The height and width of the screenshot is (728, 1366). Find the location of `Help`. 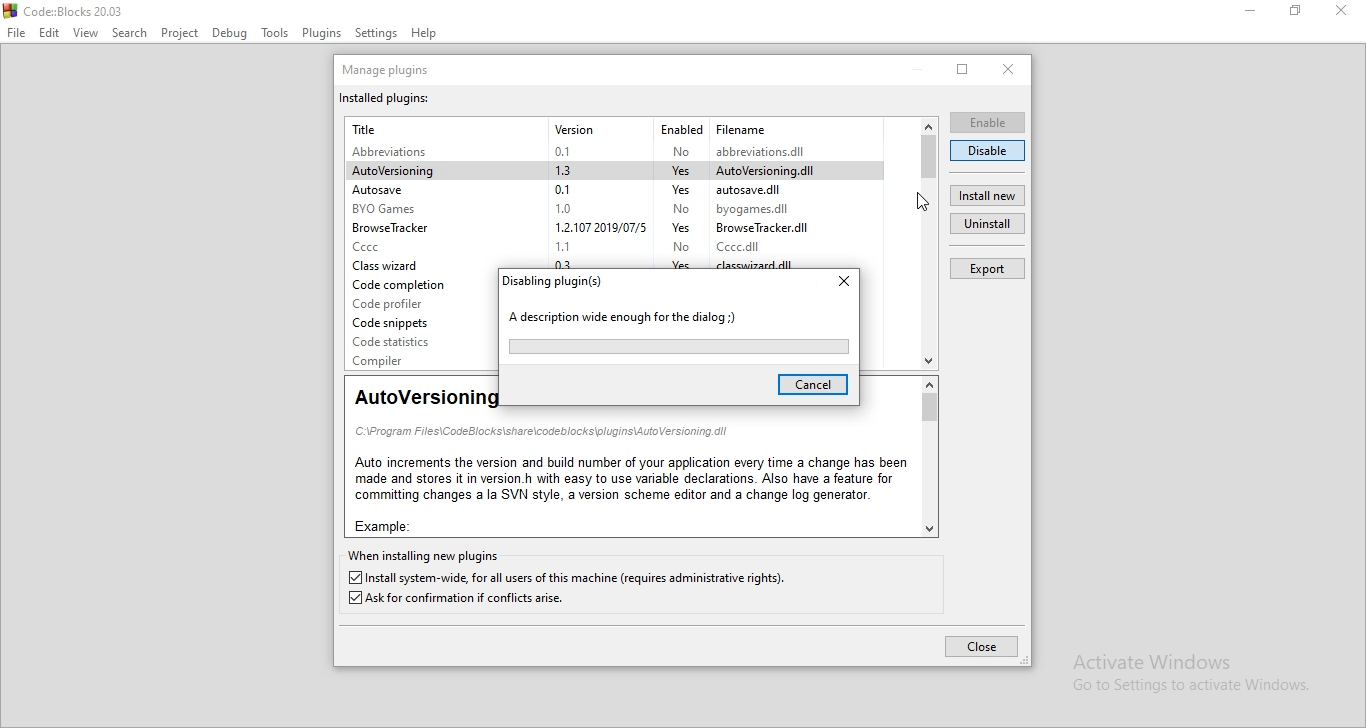

Help is located at coordinates (425, 34).